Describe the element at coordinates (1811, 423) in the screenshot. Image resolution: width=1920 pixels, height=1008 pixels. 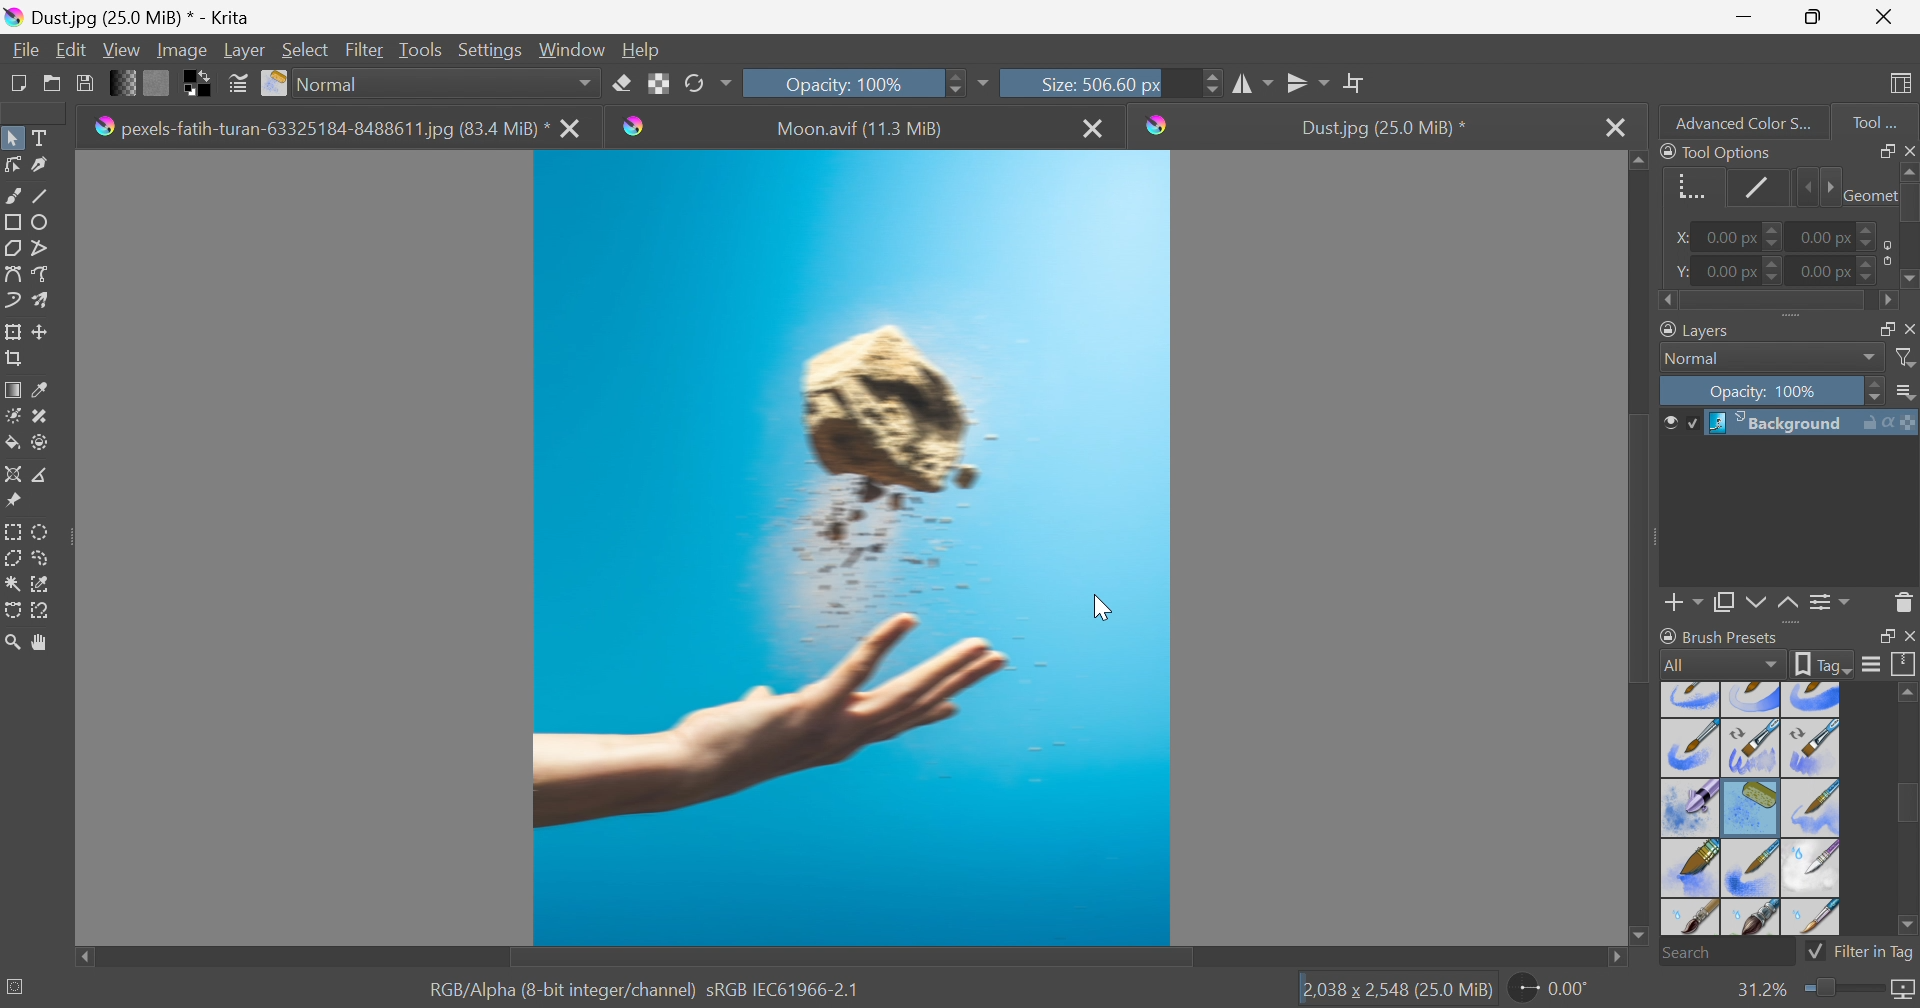
I see `Background Layer` at that location.